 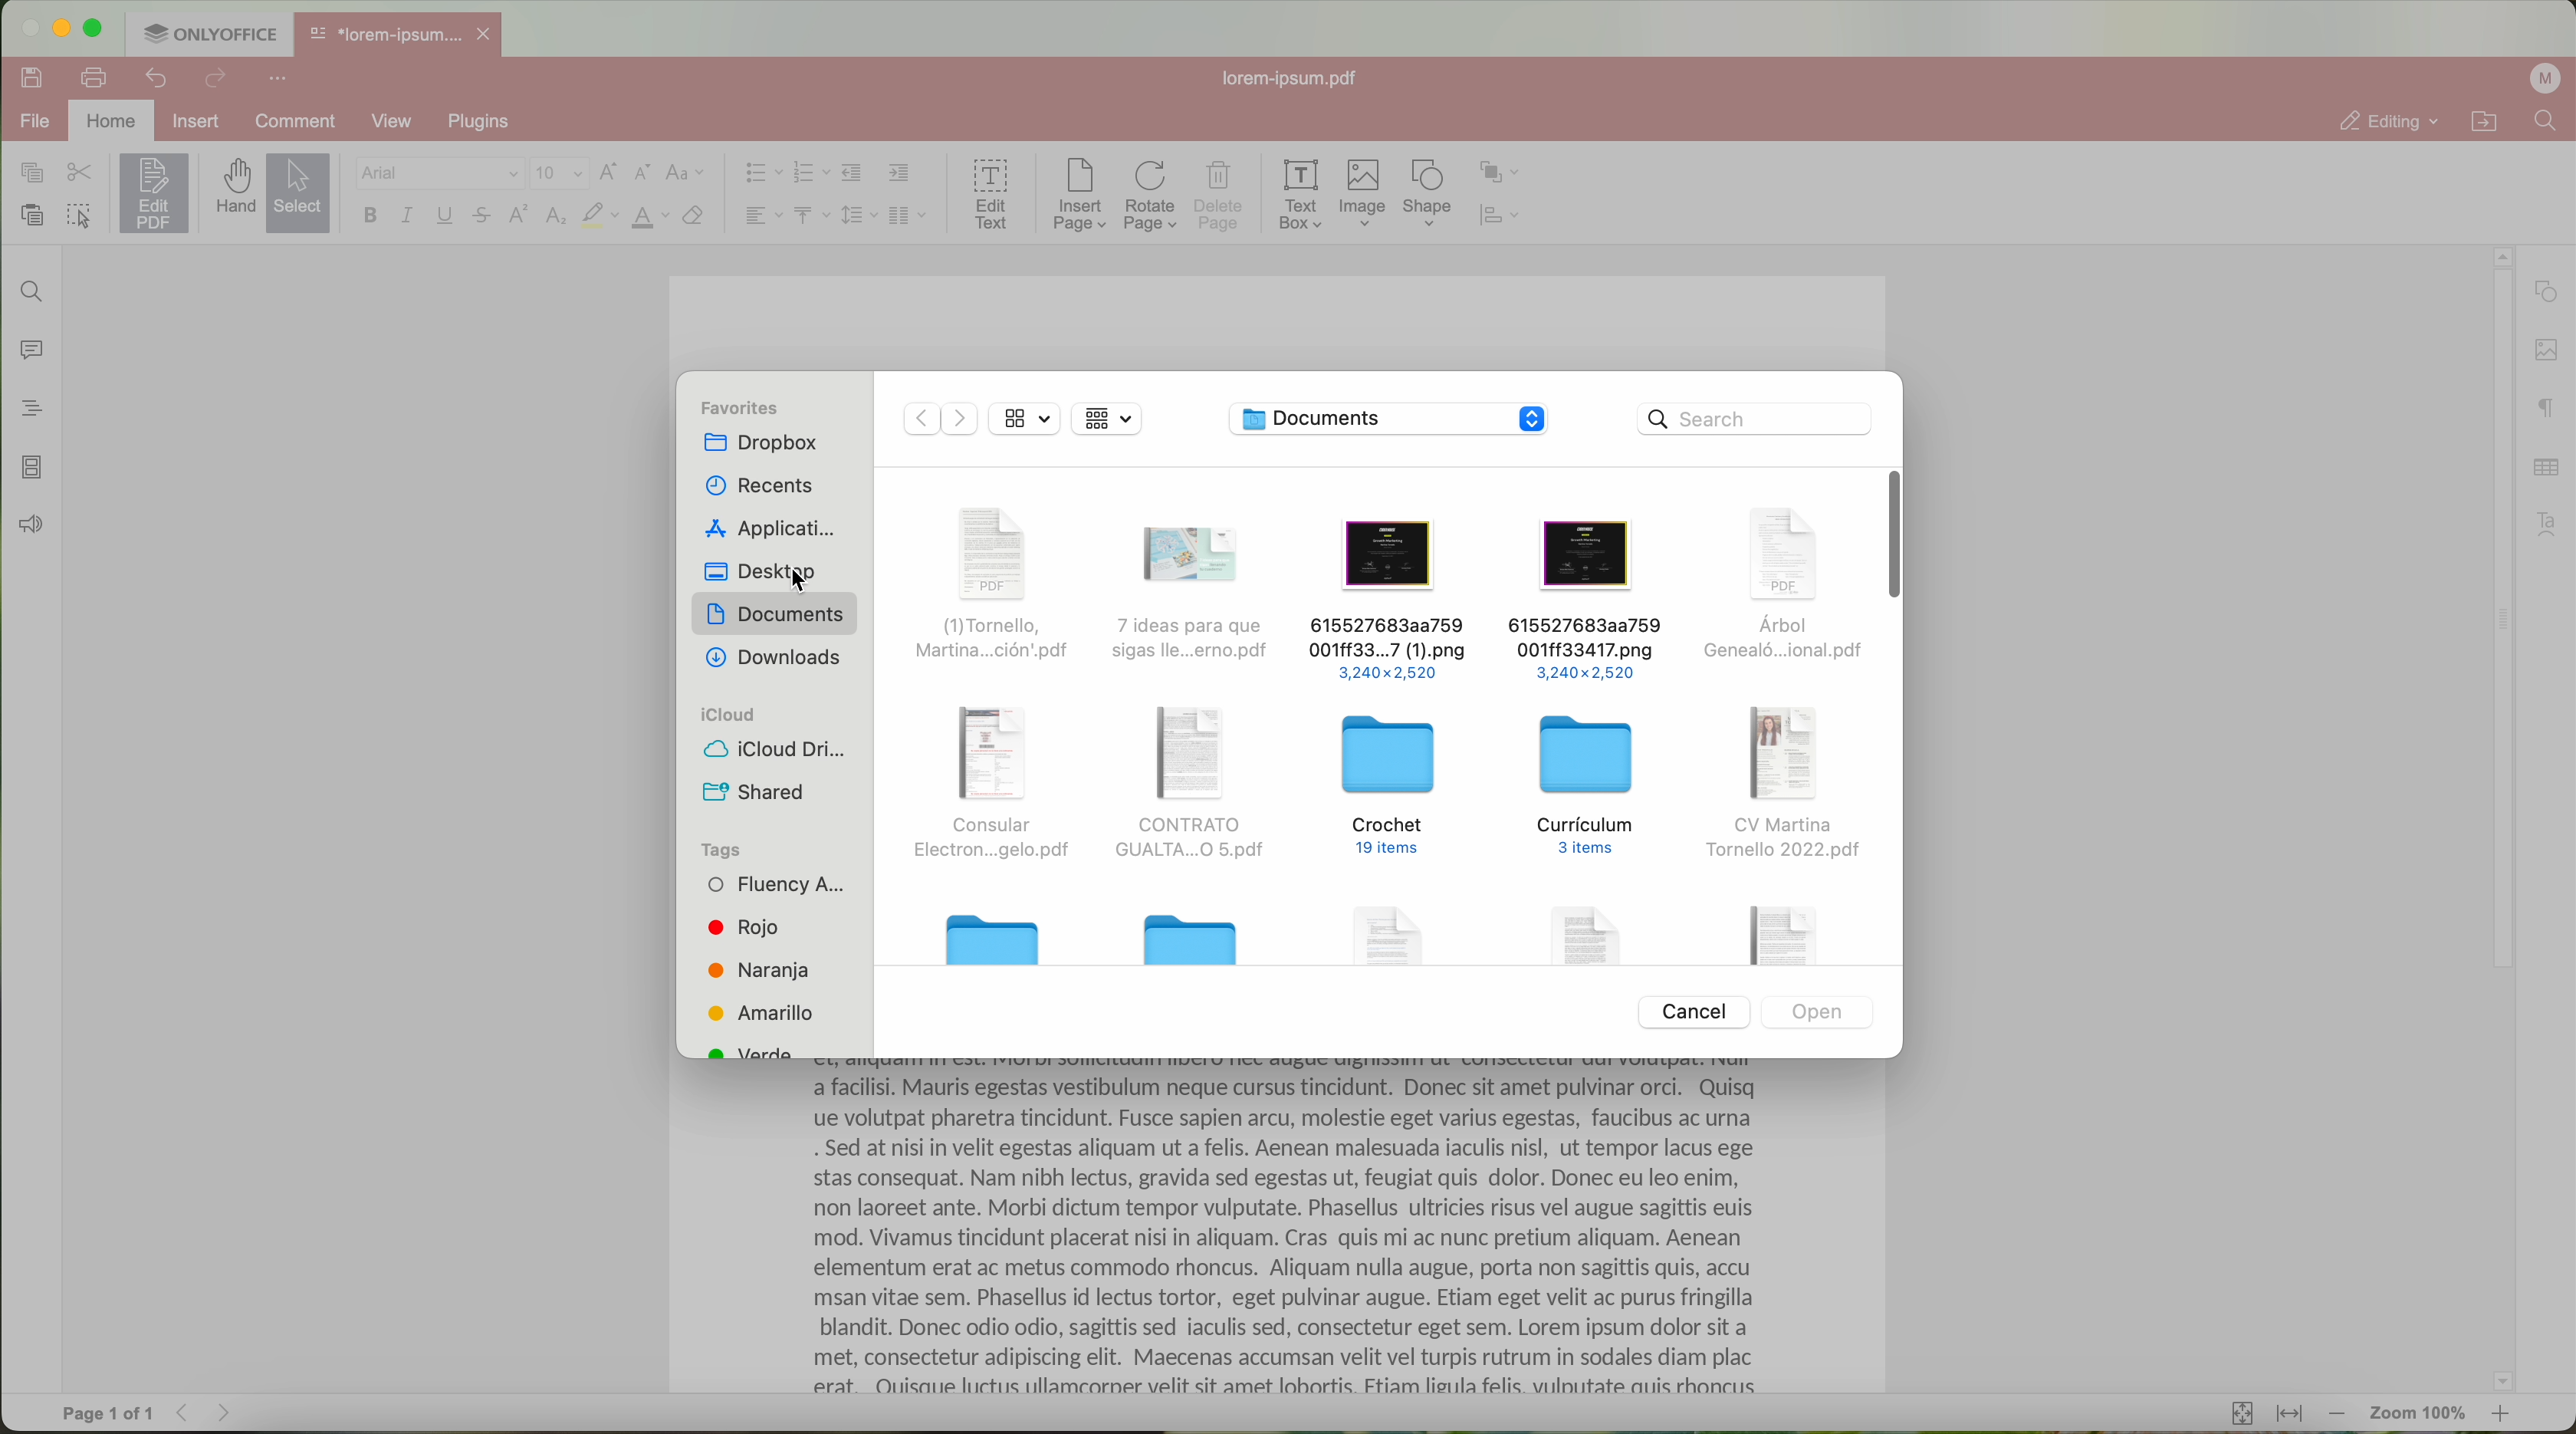 What do you see at coordinates (989, 585) in the screenshot?
I see `(1) Tornello,Martina...cién".pdf` at bounding box center [989, 585].